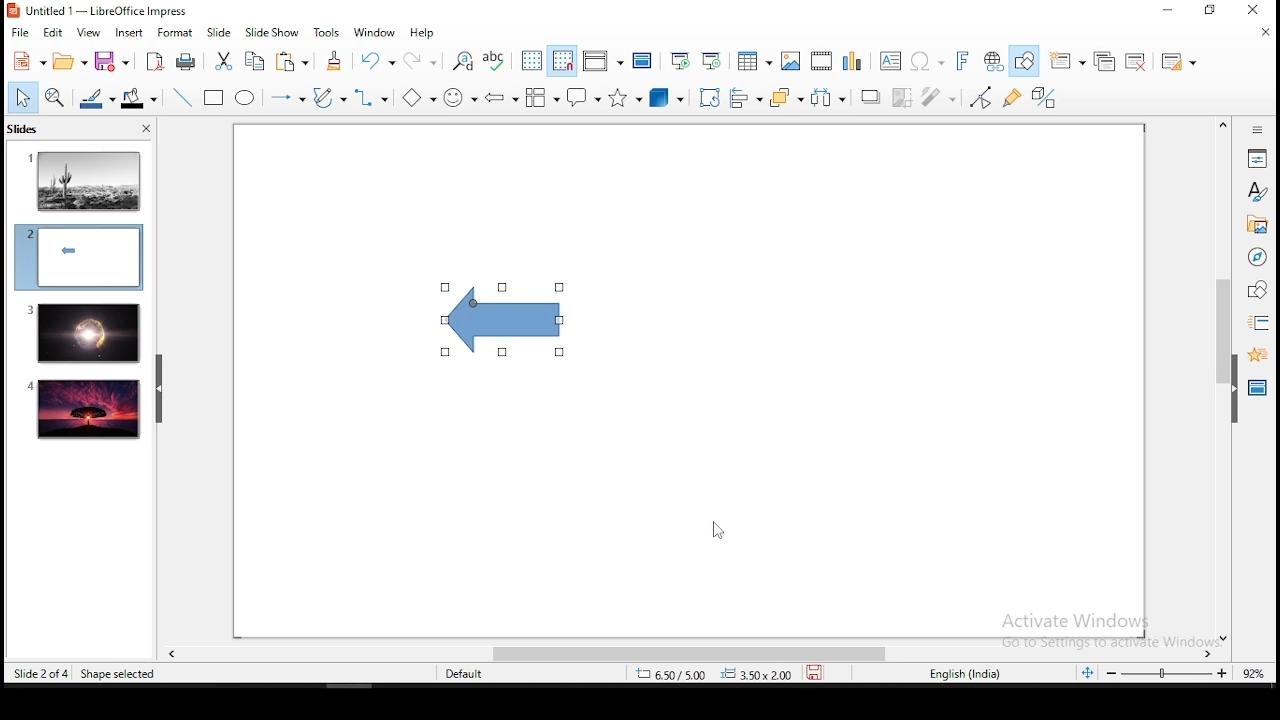 This screenshot has height=720, width=1280. I want to click on crop tool, so click(710, 98).